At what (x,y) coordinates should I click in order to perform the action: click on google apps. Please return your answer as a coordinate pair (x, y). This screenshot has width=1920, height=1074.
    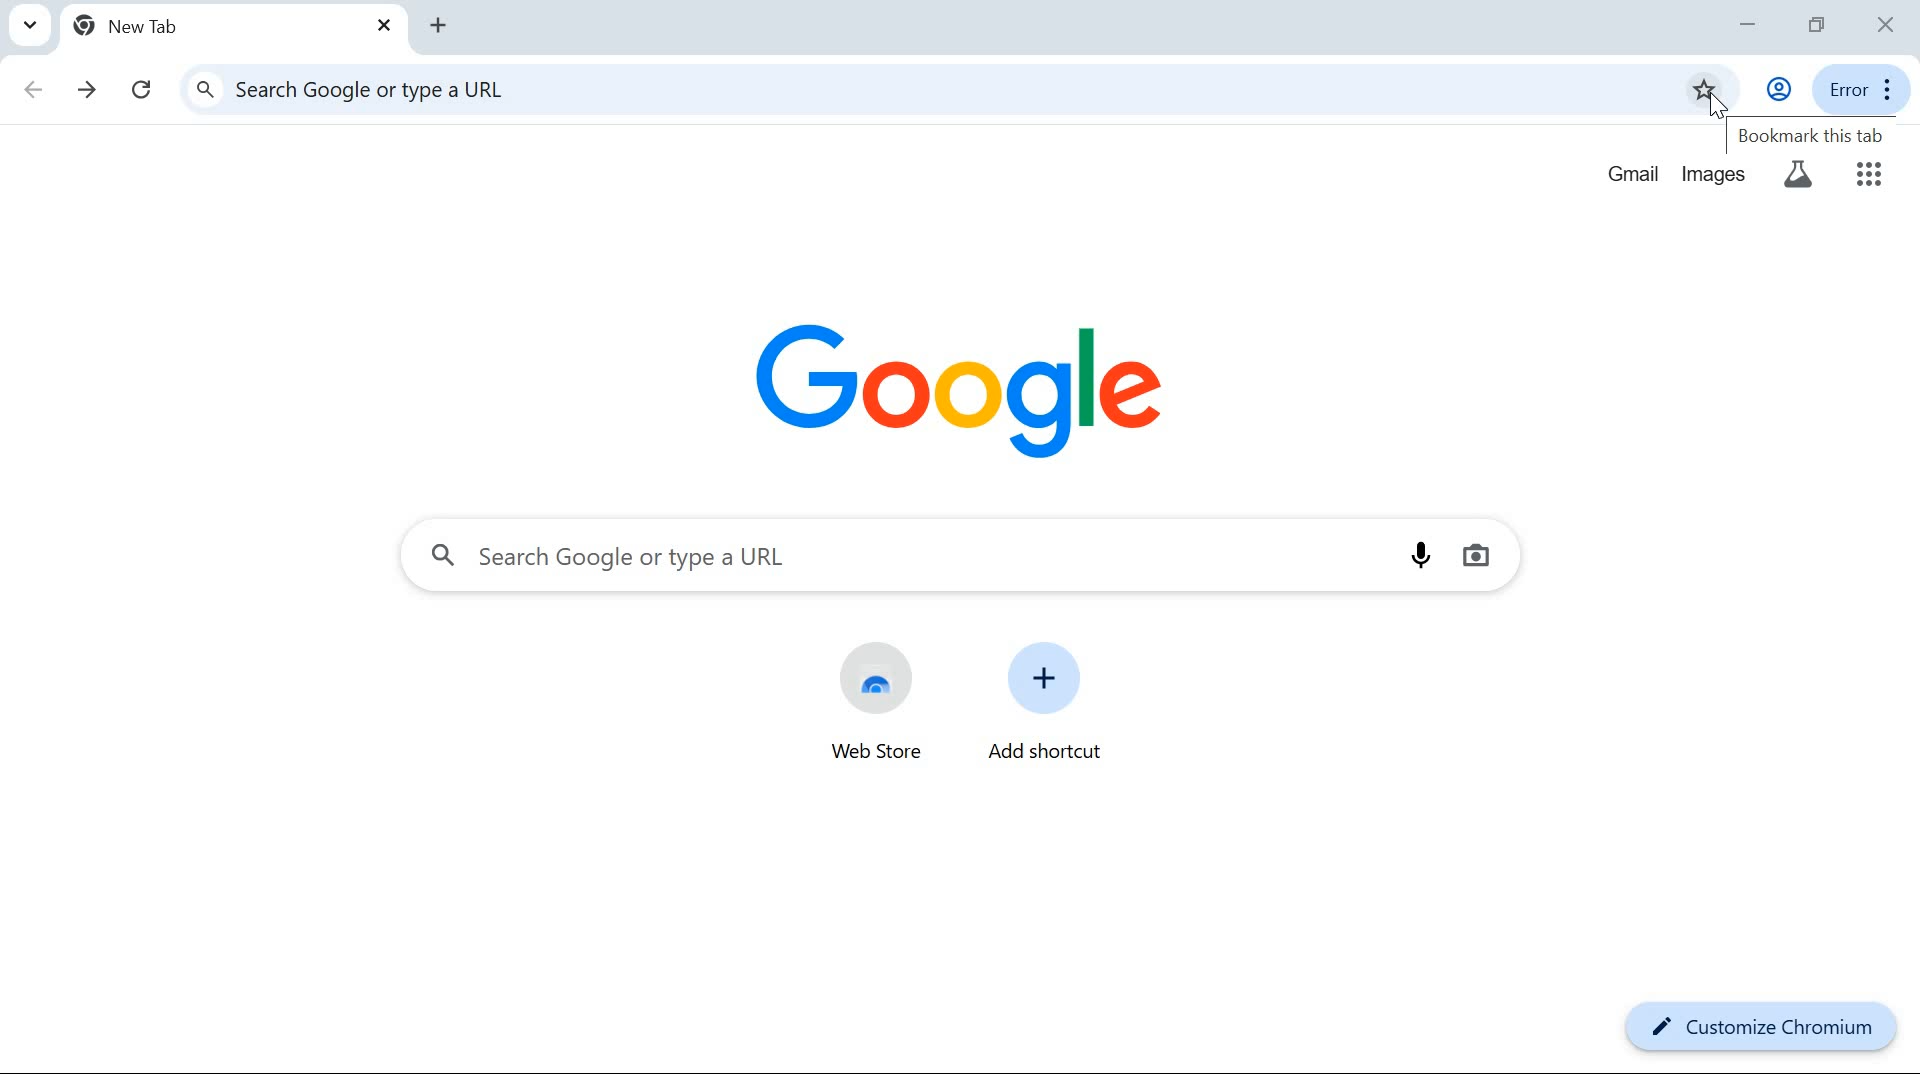
    Looking at the image, I should click on (1869, 175).